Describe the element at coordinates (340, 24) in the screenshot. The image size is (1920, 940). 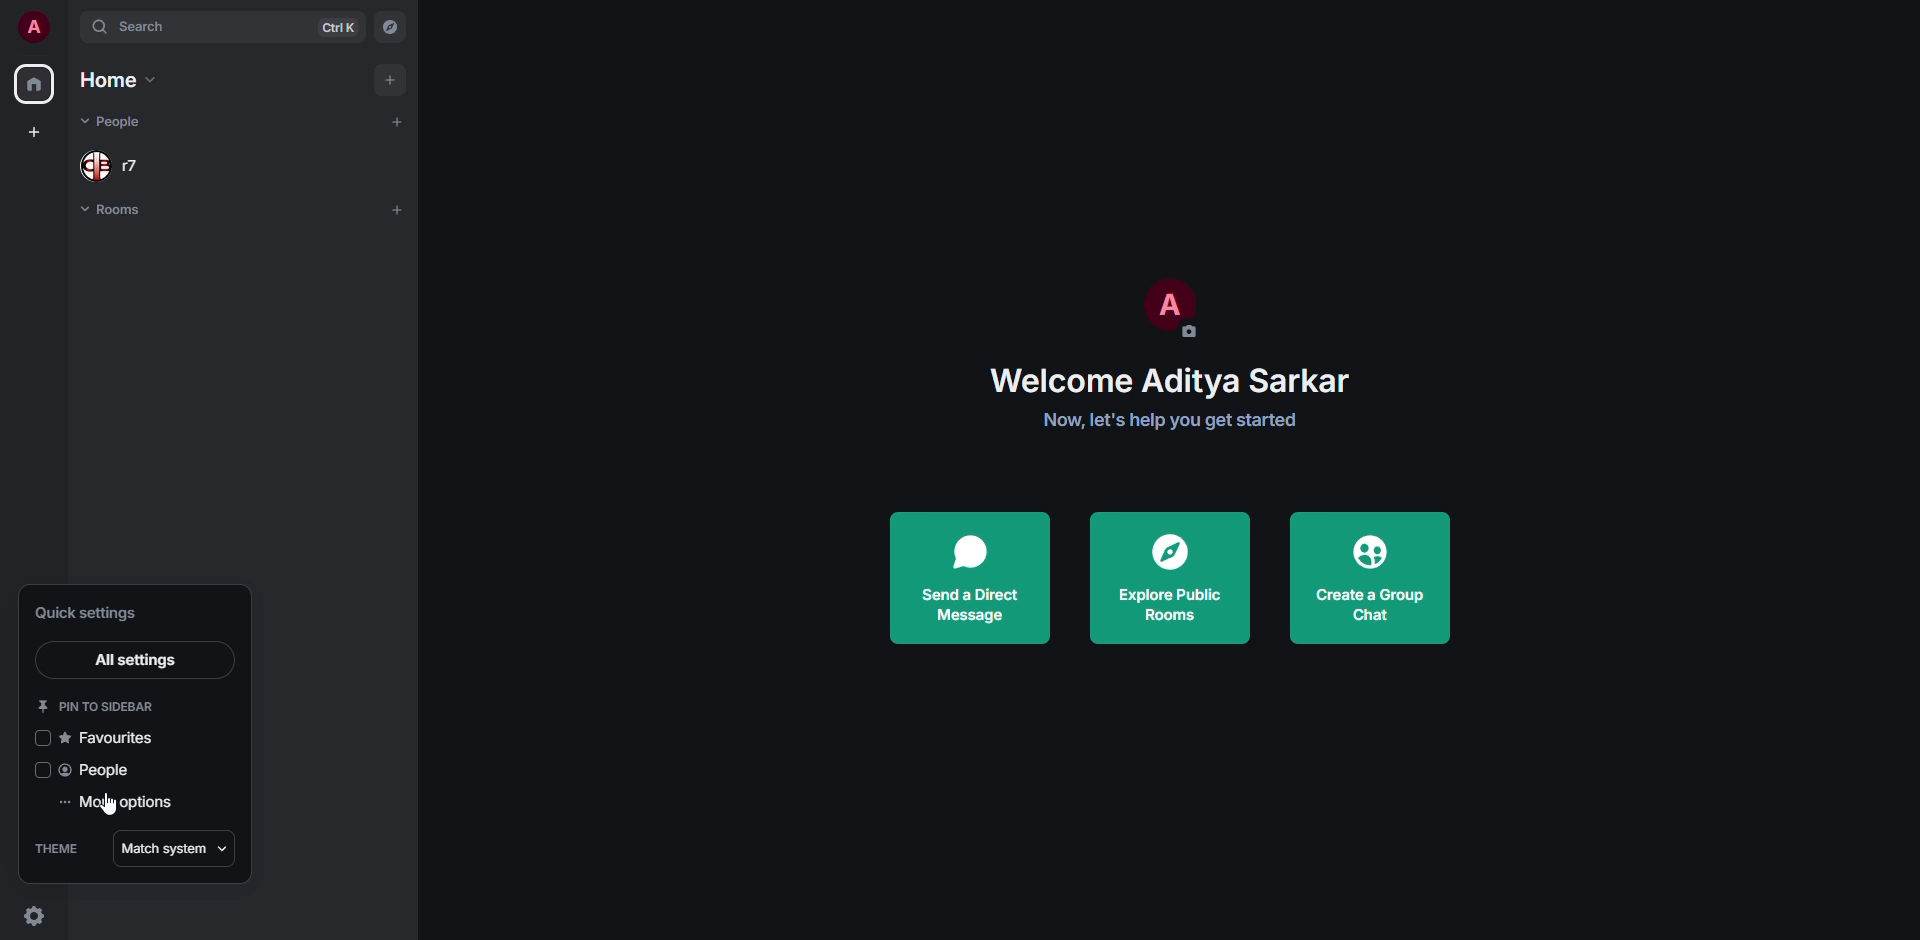
I see `ctrl K` at that location.